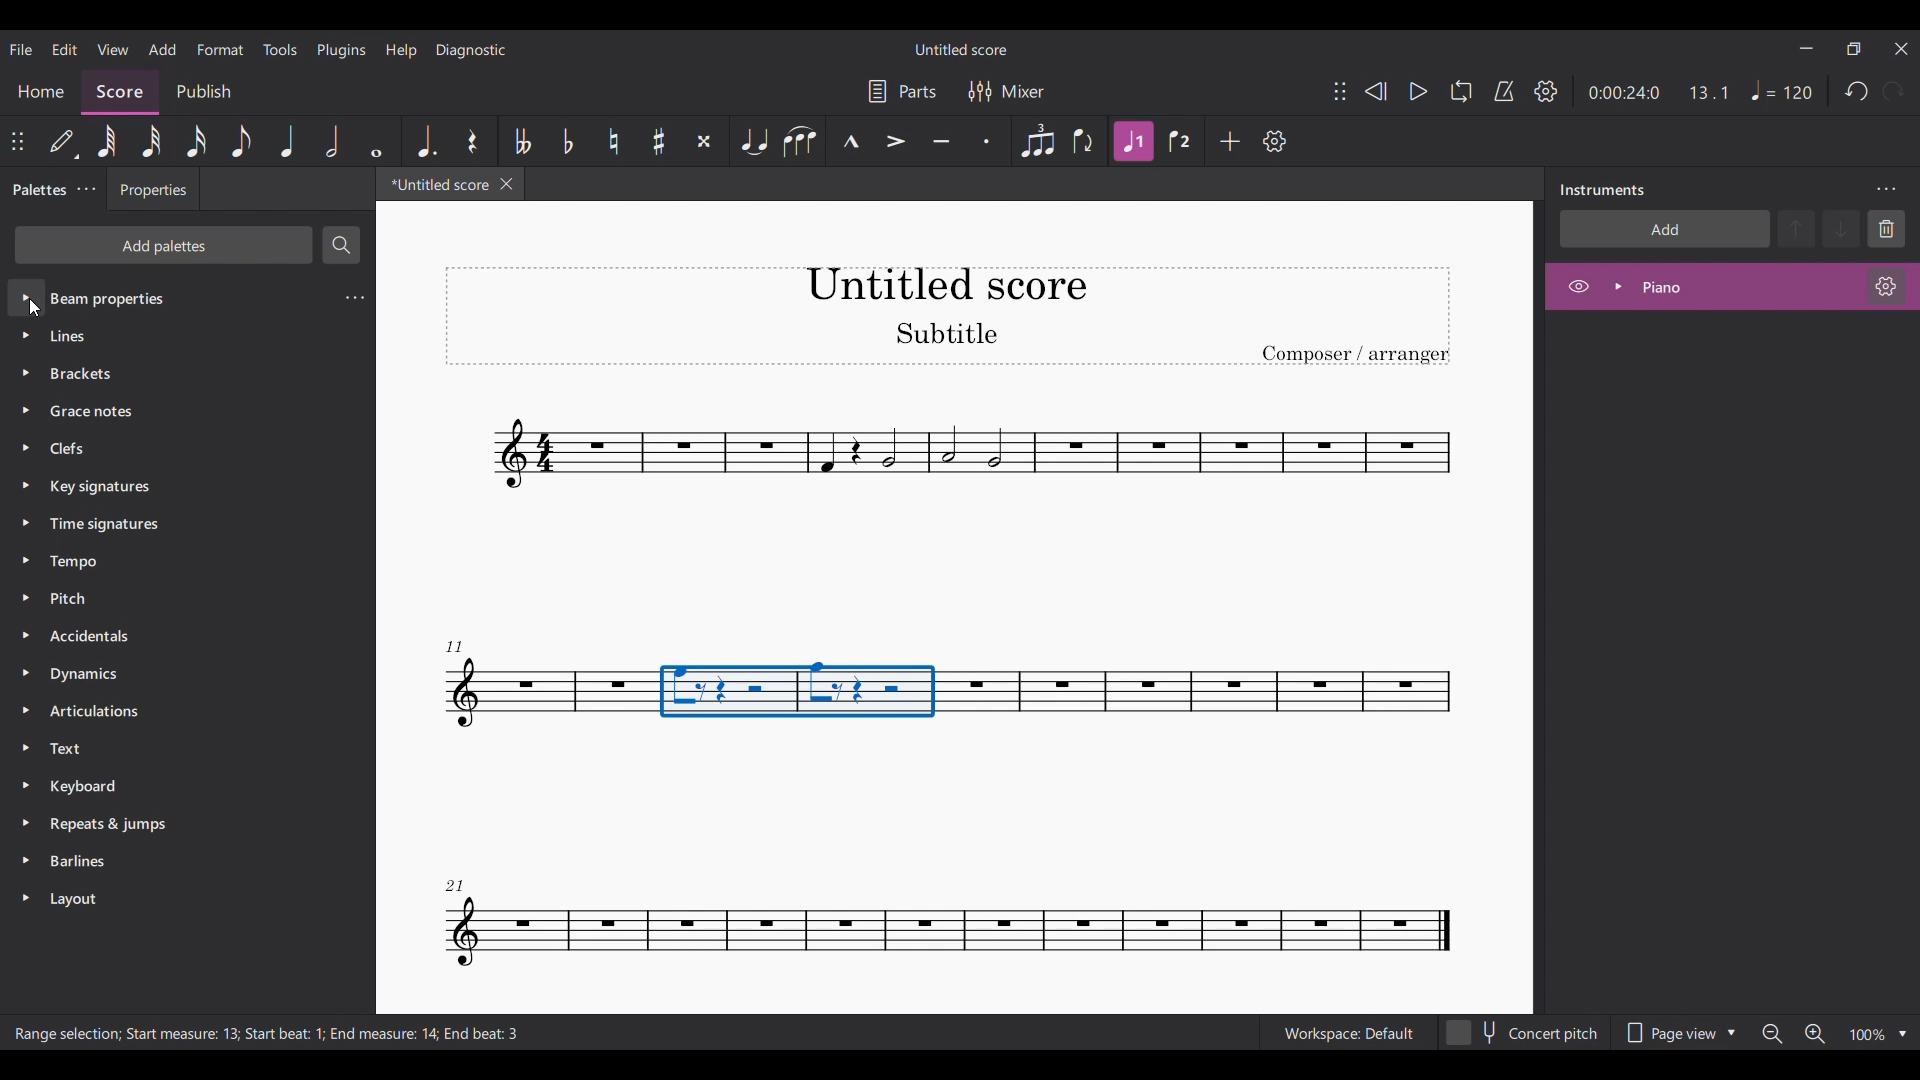 The width and height of the screenshot is (1920, 1080). Describe the element at coordinates (153, 194) in the screenshot. I see `Properties panel` at that location.